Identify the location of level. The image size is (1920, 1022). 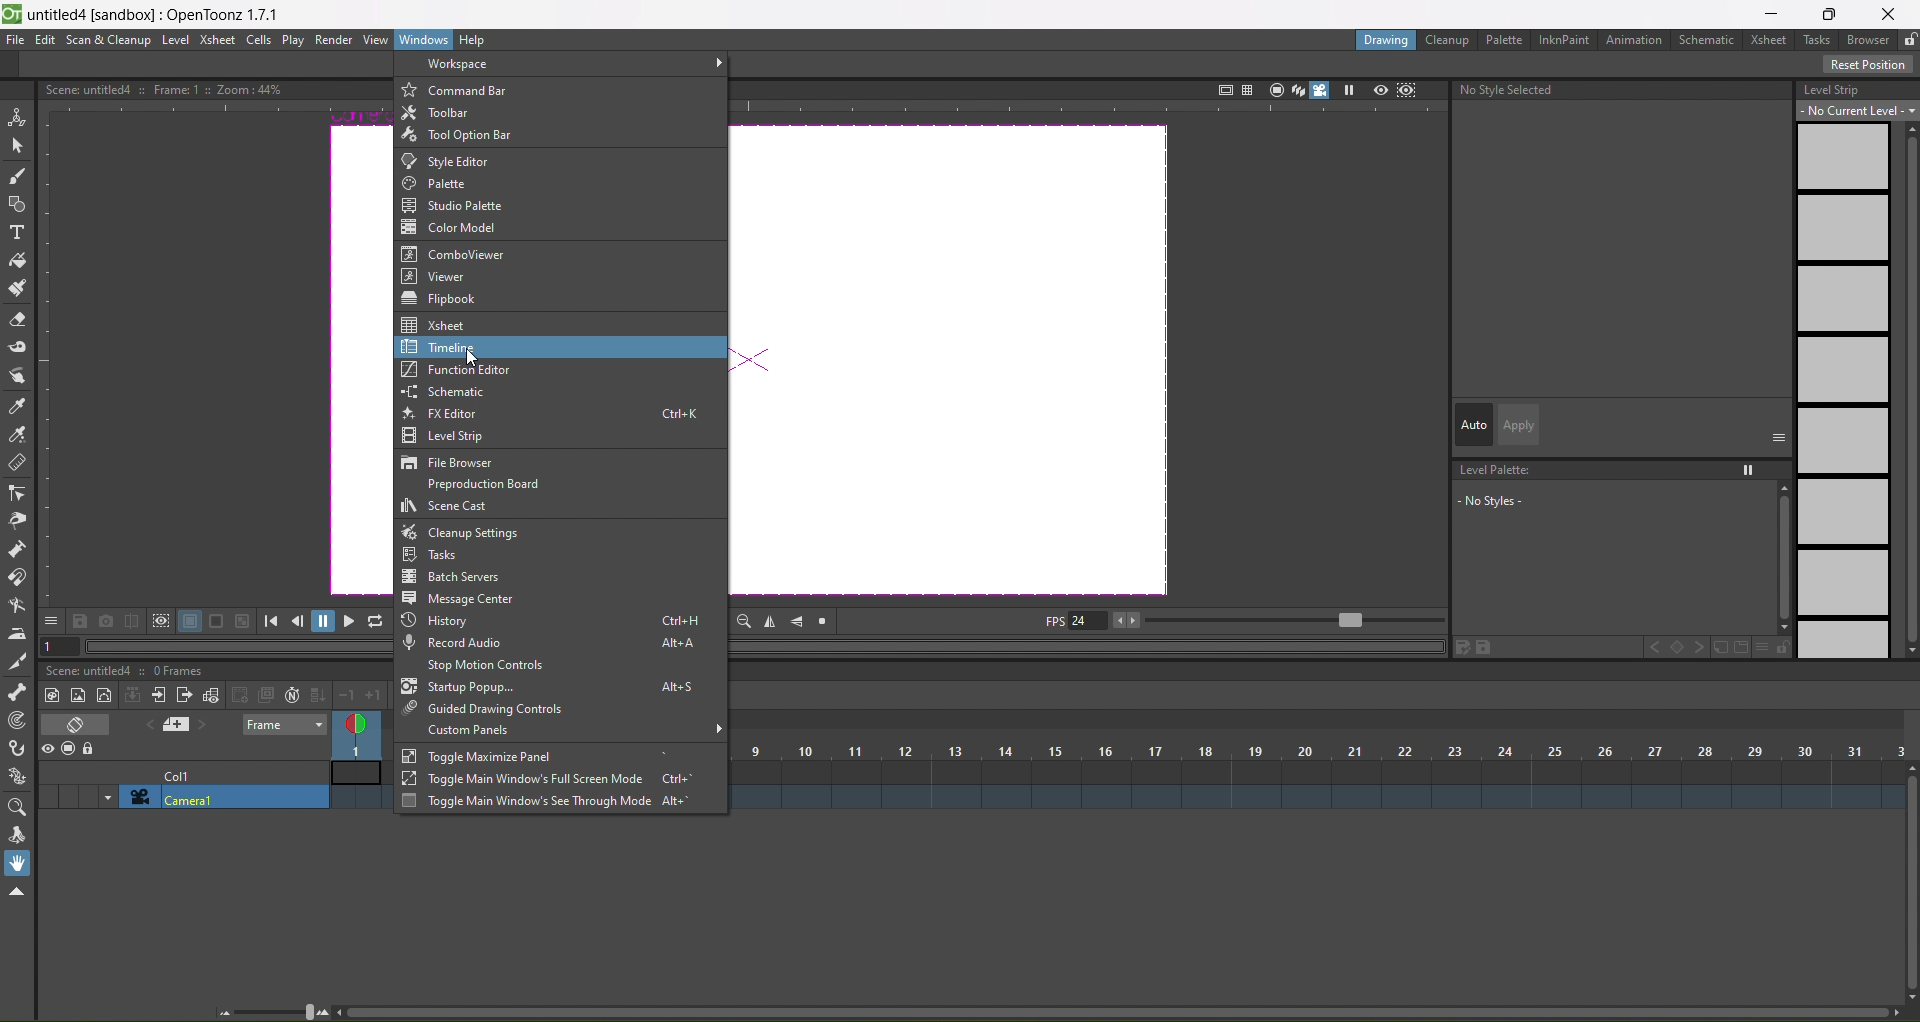
(177, 40).